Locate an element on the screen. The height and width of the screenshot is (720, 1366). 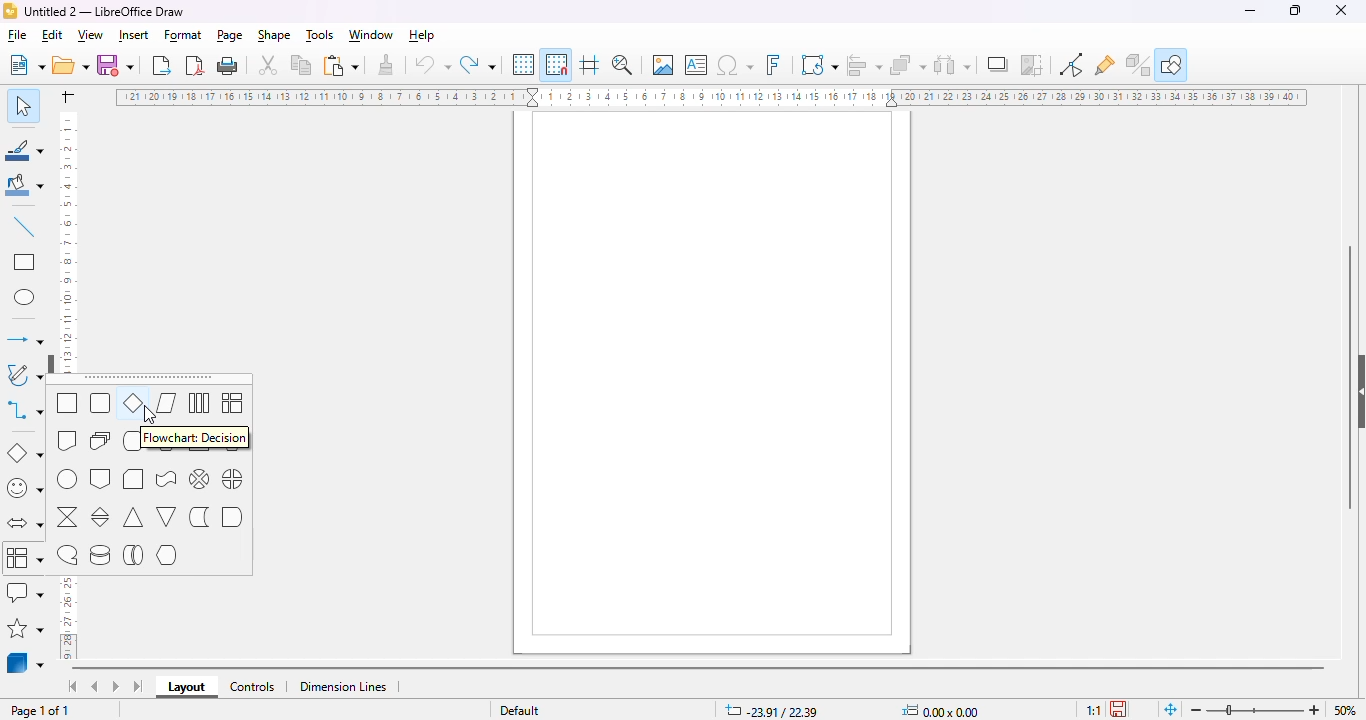
flowchart: predefined process is located at coordinates (199, 403).